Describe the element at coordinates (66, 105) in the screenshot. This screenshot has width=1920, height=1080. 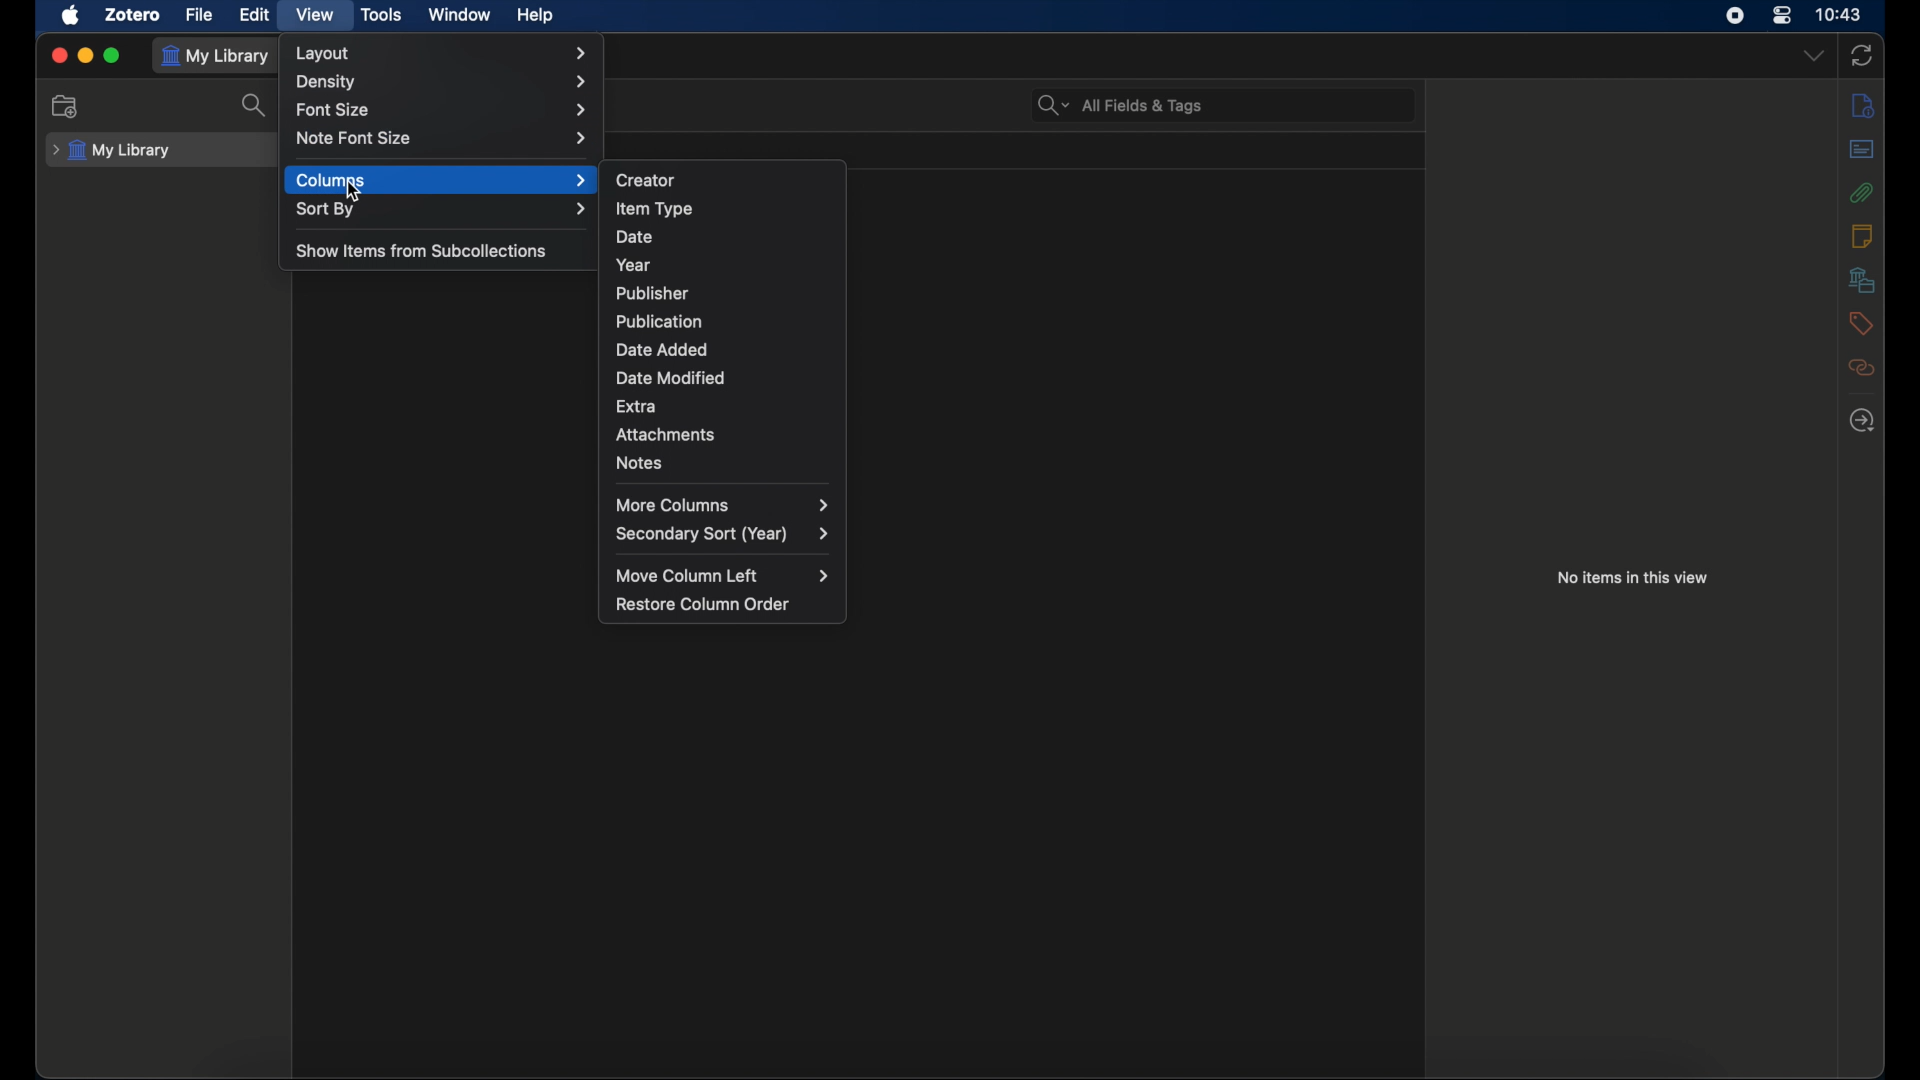
I see `new collections` at that location.